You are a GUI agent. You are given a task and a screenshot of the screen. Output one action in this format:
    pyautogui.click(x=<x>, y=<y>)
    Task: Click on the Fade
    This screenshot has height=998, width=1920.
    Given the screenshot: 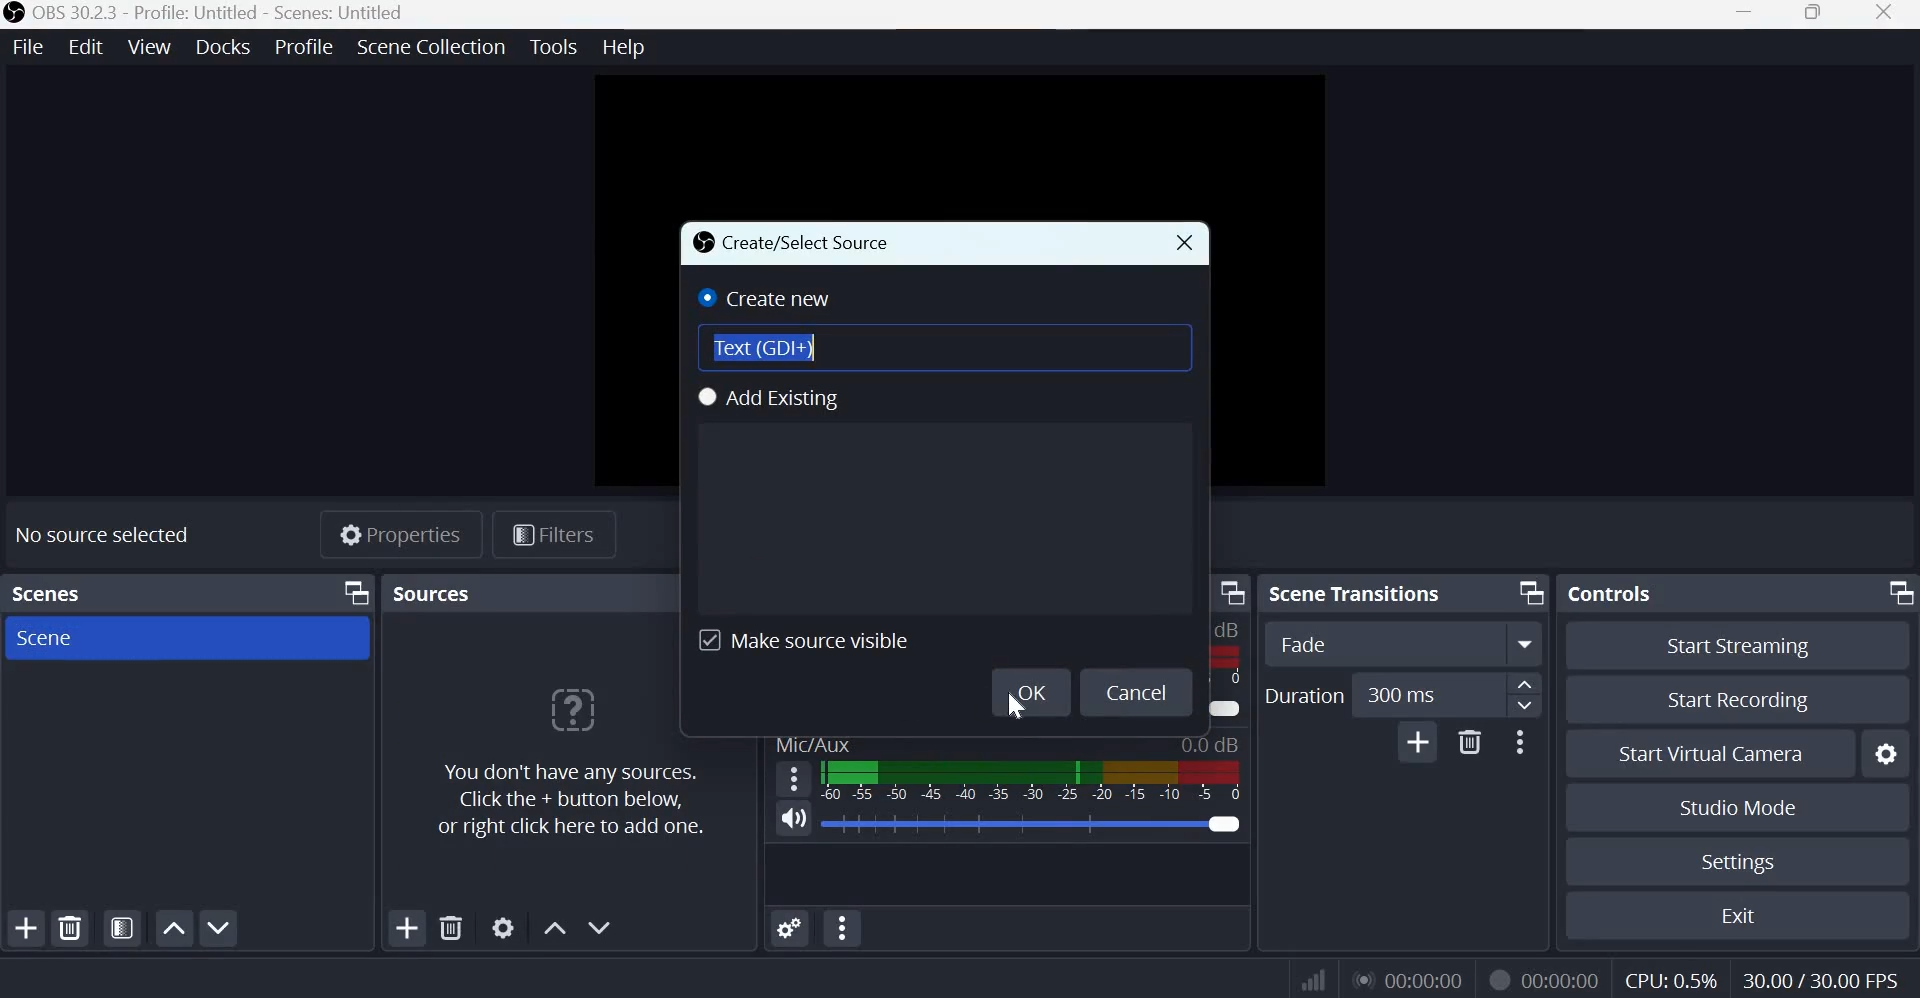 What is the action you would take?
    pyautogui.click(x=1364, y=642)
    